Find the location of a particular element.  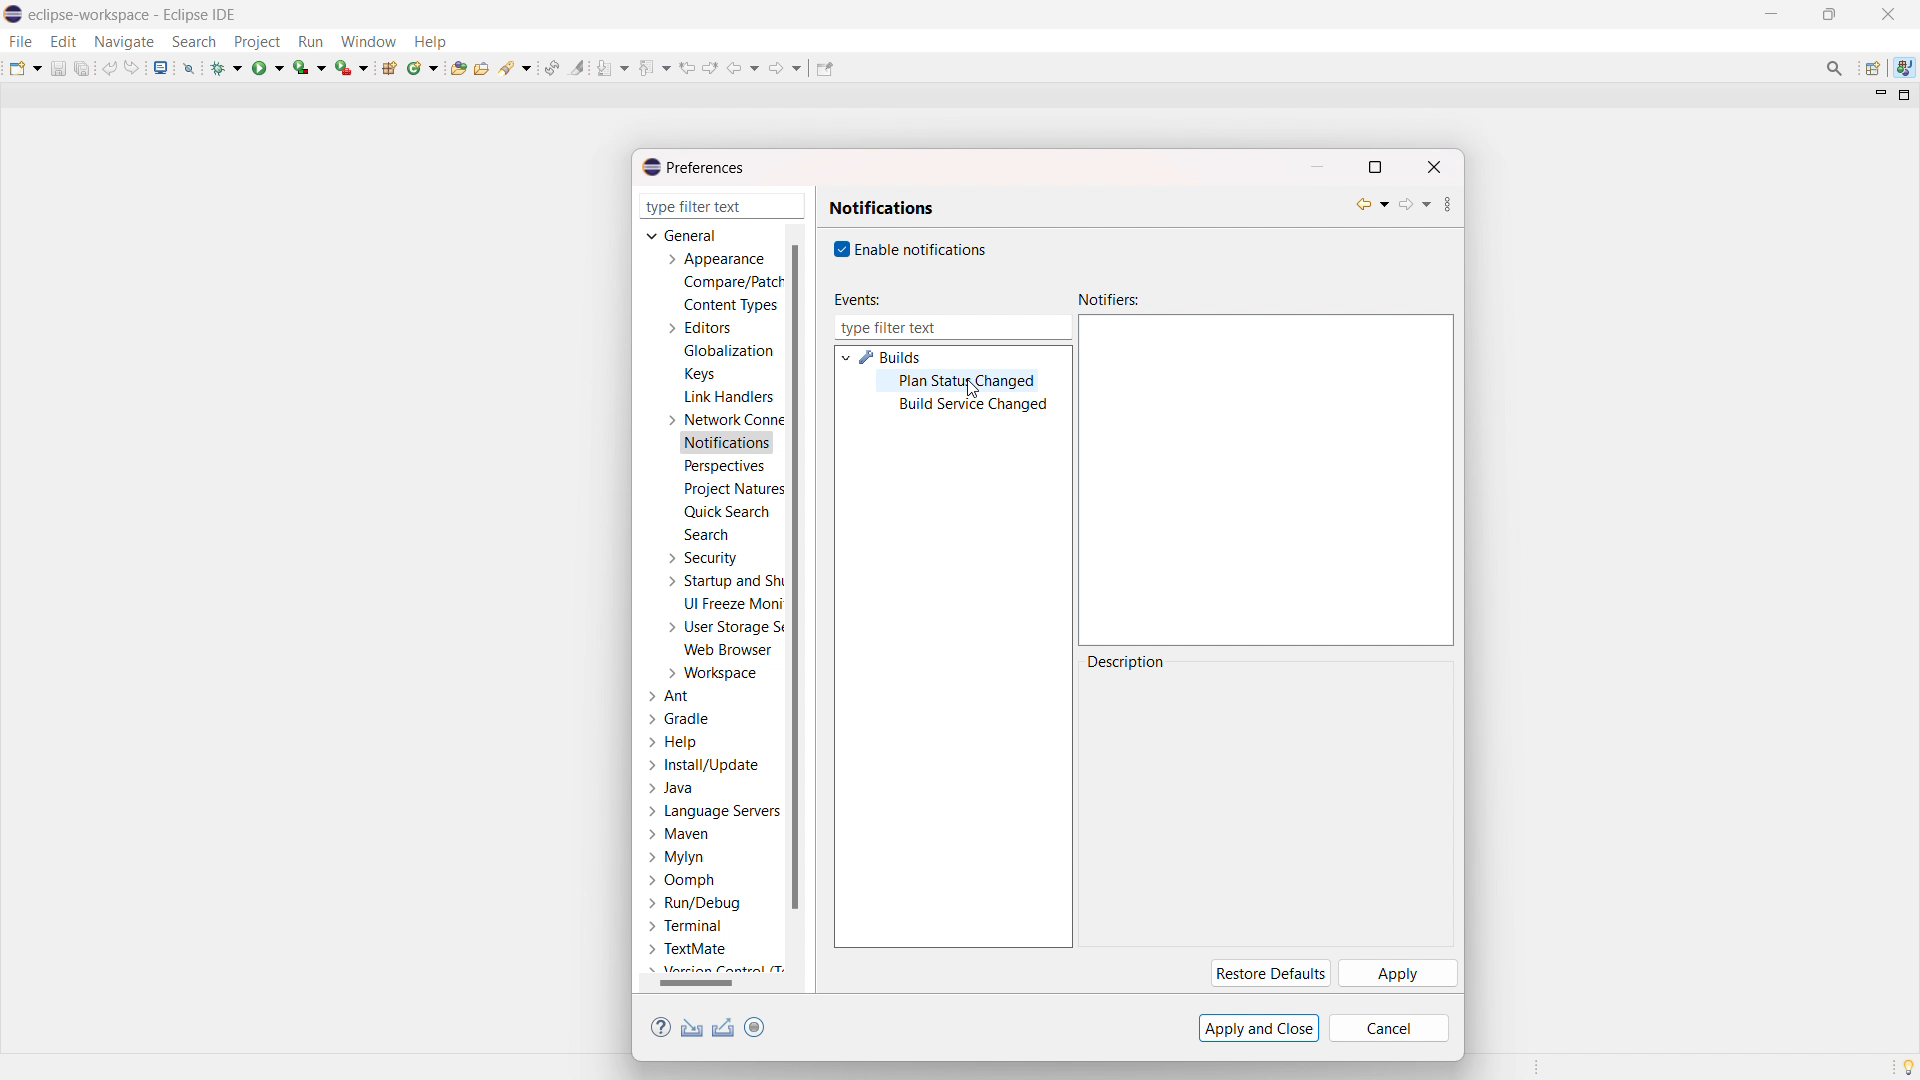

ant is located at coordinates (671, 697).